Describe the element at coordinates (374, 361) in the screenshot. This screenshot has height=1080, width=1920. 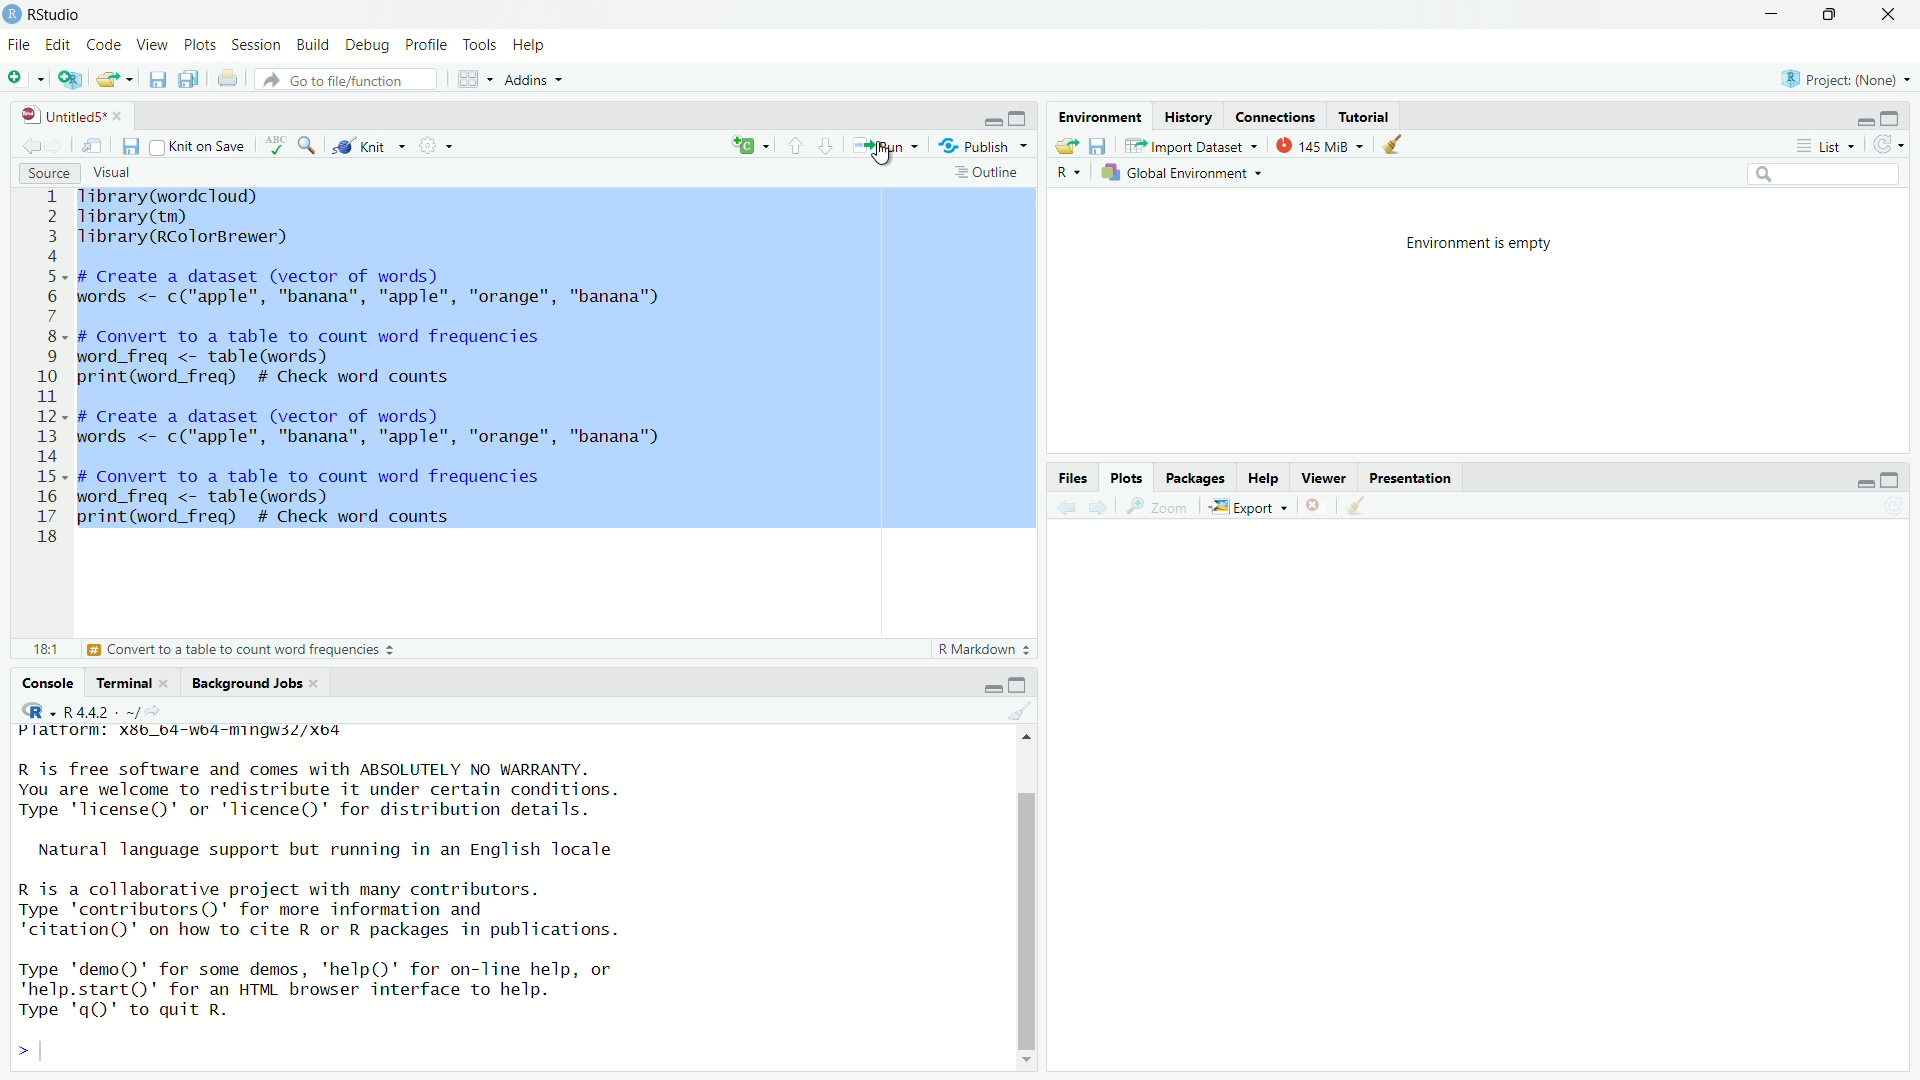
I see `1ibrary(wordcioud)> Tibrary(tm)3 Tlibrary(RColorBrewer)45- # Create a dataset (vector of words)5 words <- c("apple", "banana", "apple", "orange", "banana")F8. # Convert to a table to count word frequencies) word_freq <- table(words)) print(word_freq) # Check word counts IL2- # Create a dataset (vector of words)3 words <- c("apple", "banana", "apple", "orange", "banana")45« # Convert to a table to count word frequencies5 word_freq <- table(words)7 print(word_freq) # Check word counts.` at that location.